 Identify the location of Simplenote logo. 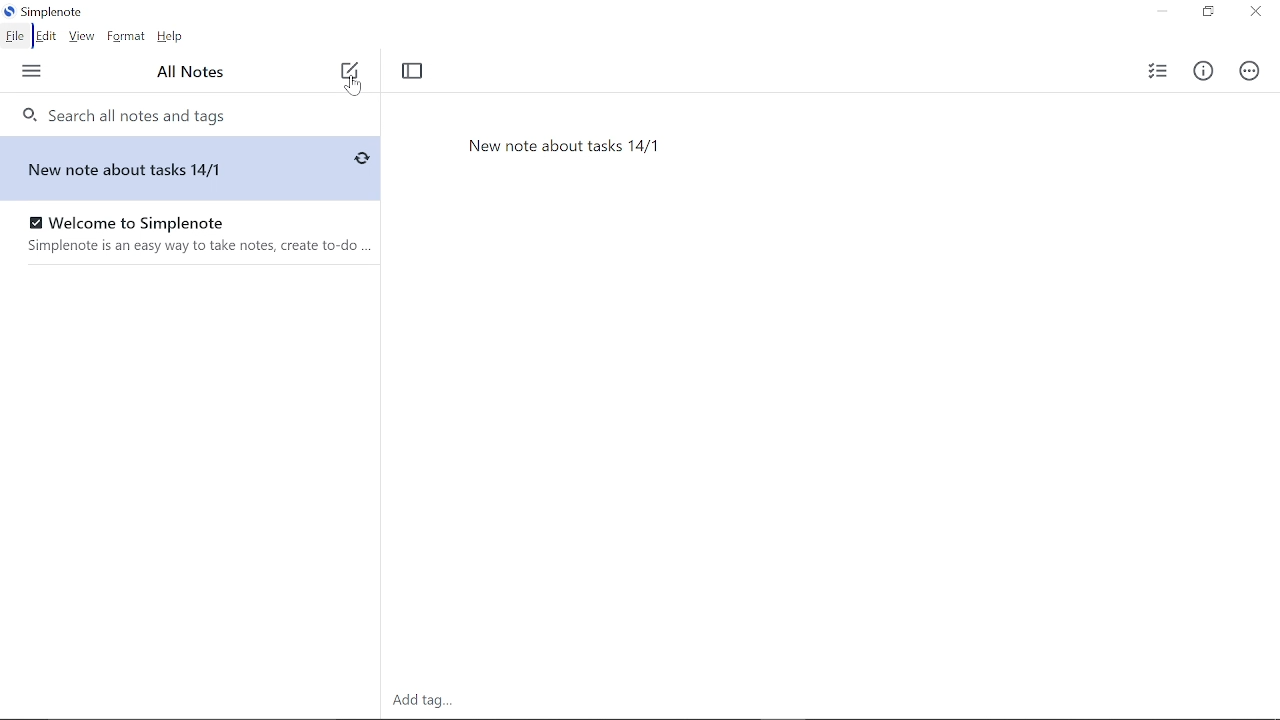
(45, 14).